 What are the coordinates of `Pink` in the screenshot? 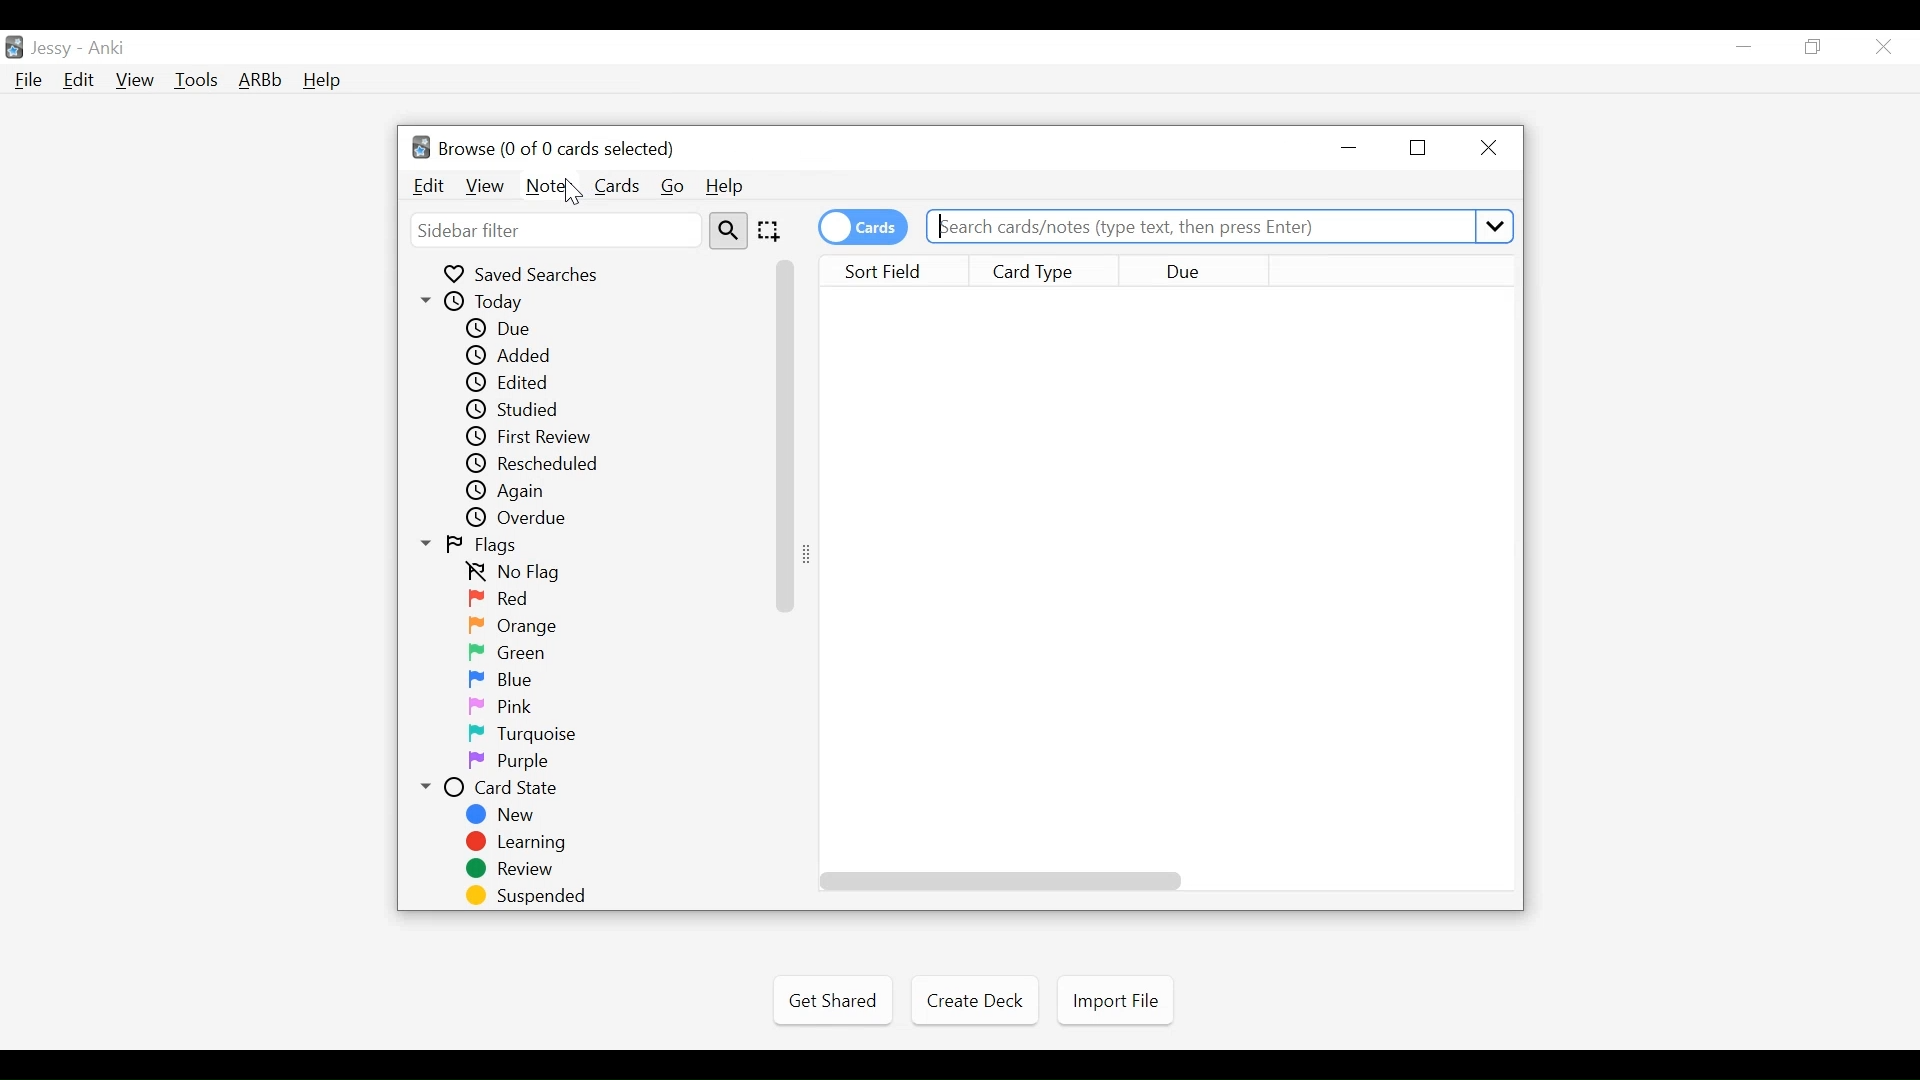 It's located at (501, 705).